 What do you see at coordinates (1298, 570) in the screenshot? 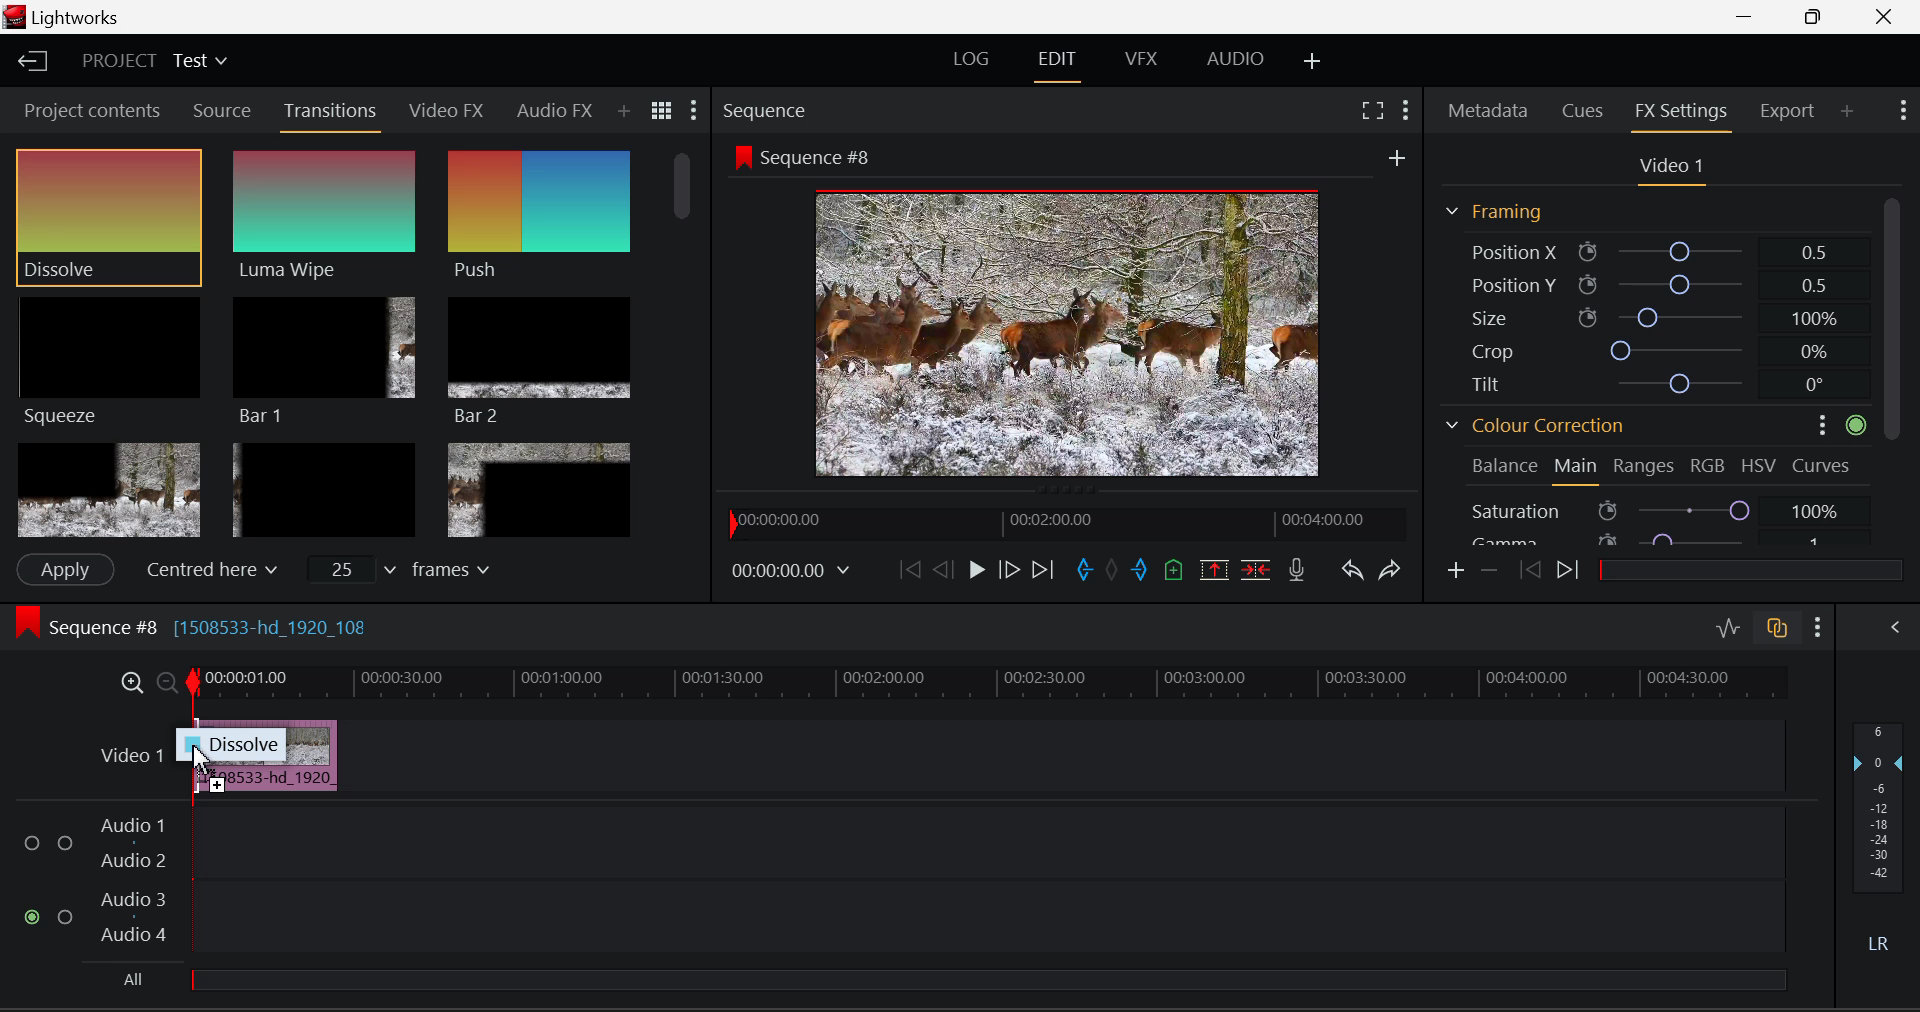
I see `Record Voiceover` at bounding box center [1298, 570].